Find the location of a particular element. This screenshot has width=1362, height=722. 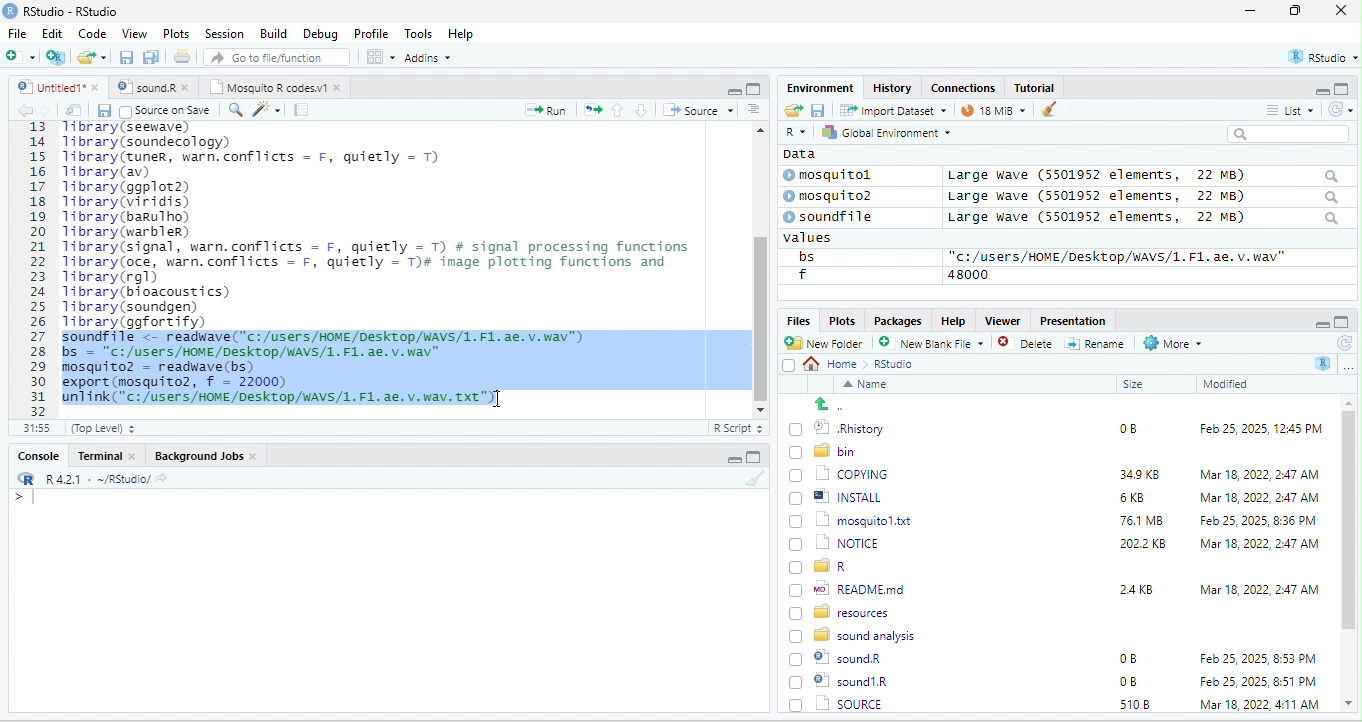

save is located at coordinates (817, 109).